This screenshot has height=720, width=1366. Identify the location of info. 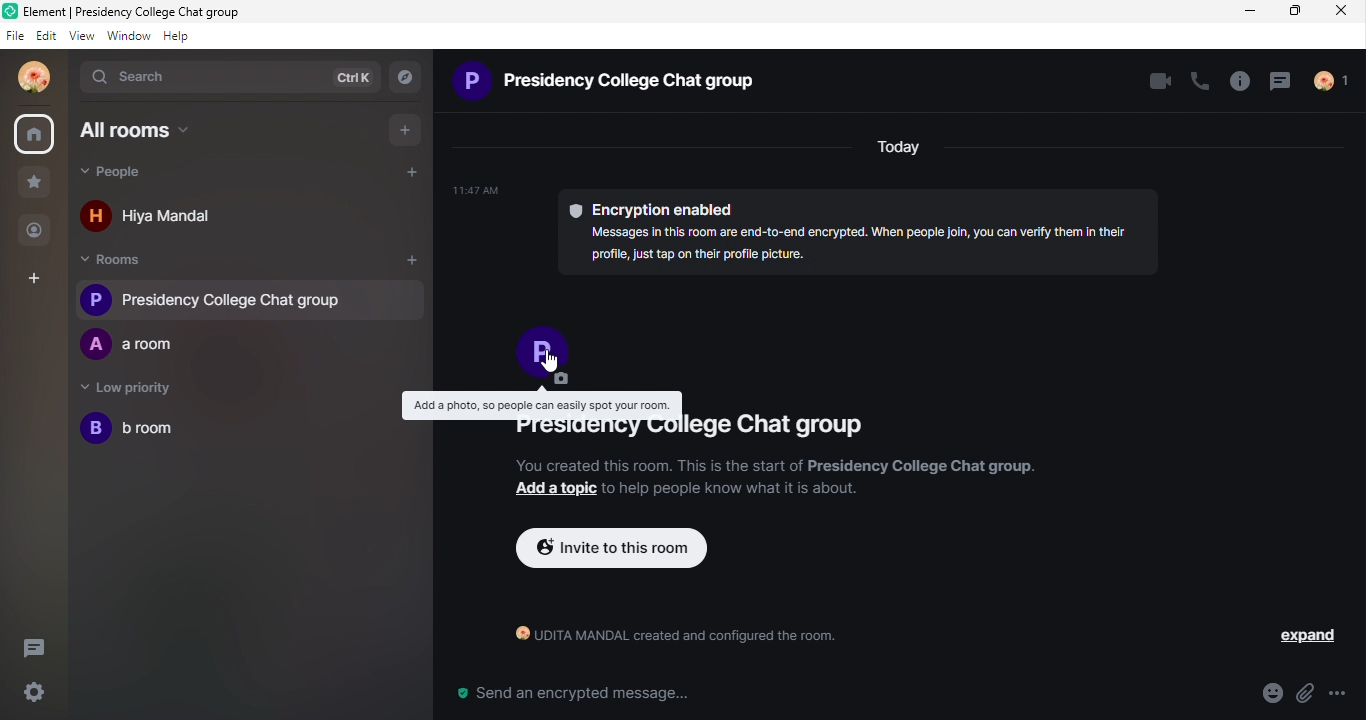
(1242, 82).